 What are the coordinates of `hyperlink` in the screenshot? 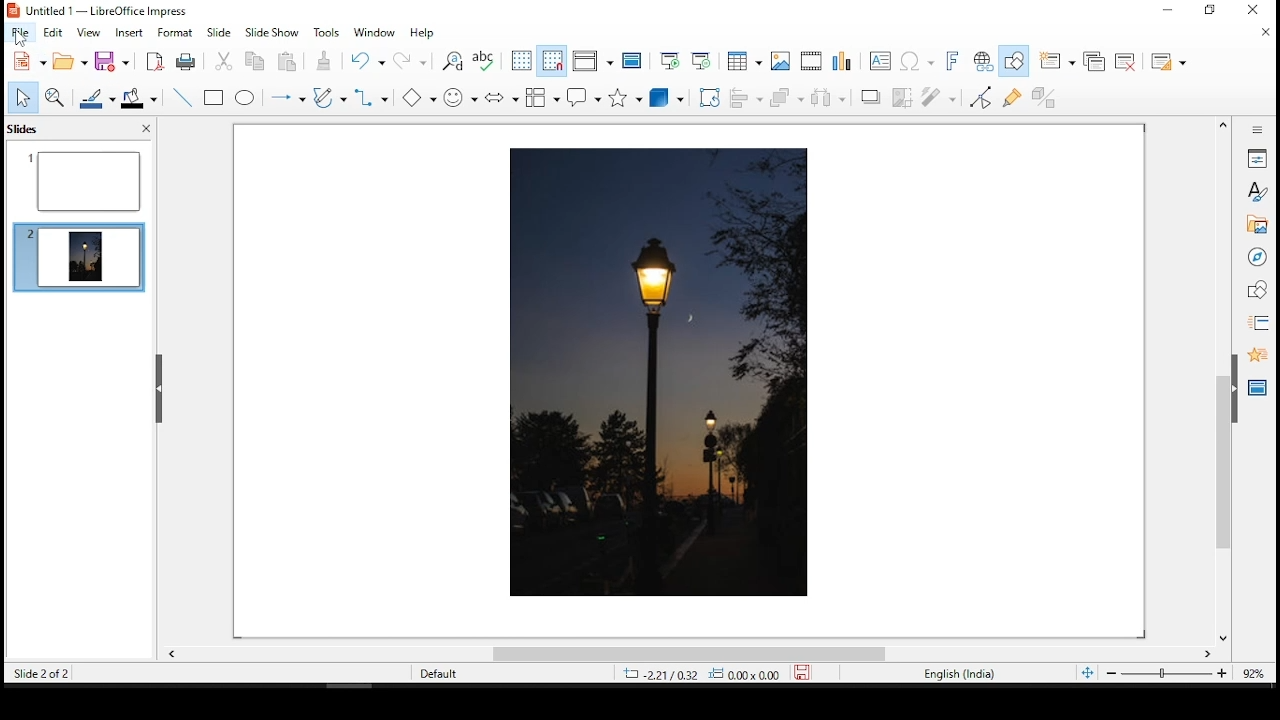 It's located at (983, 59).